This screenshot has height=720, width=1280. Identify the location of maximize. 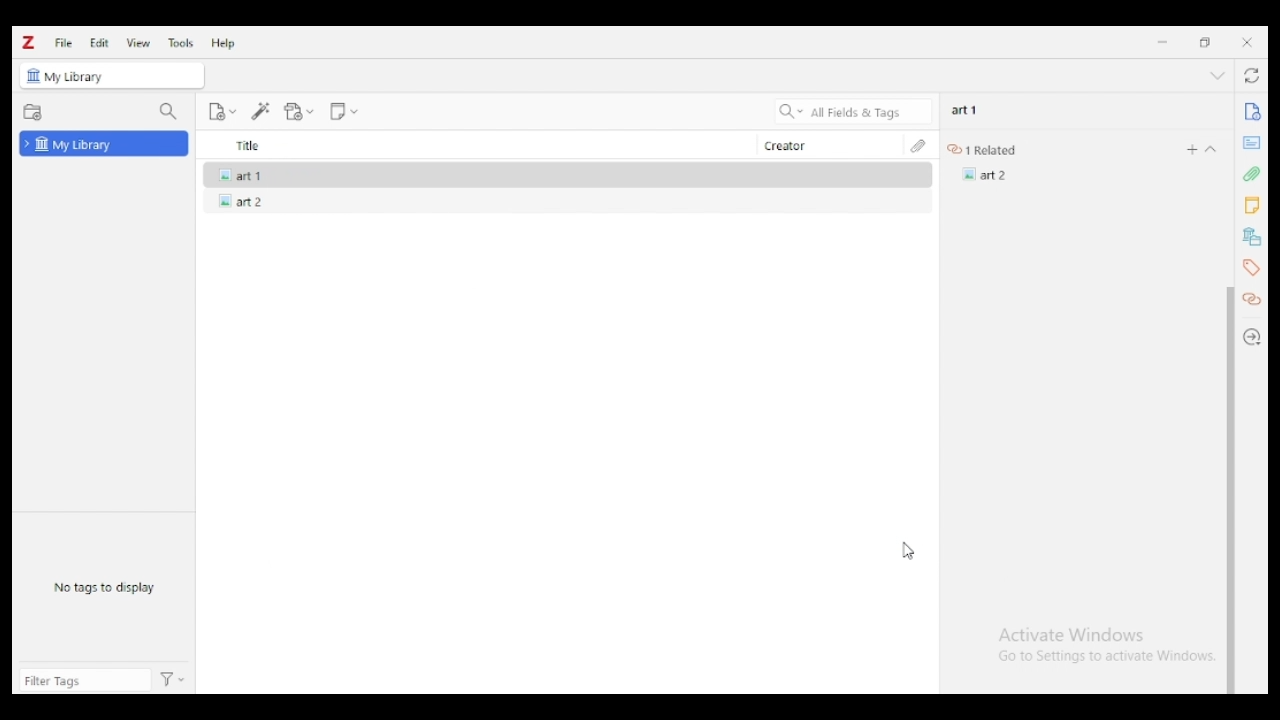
(1206, 43).